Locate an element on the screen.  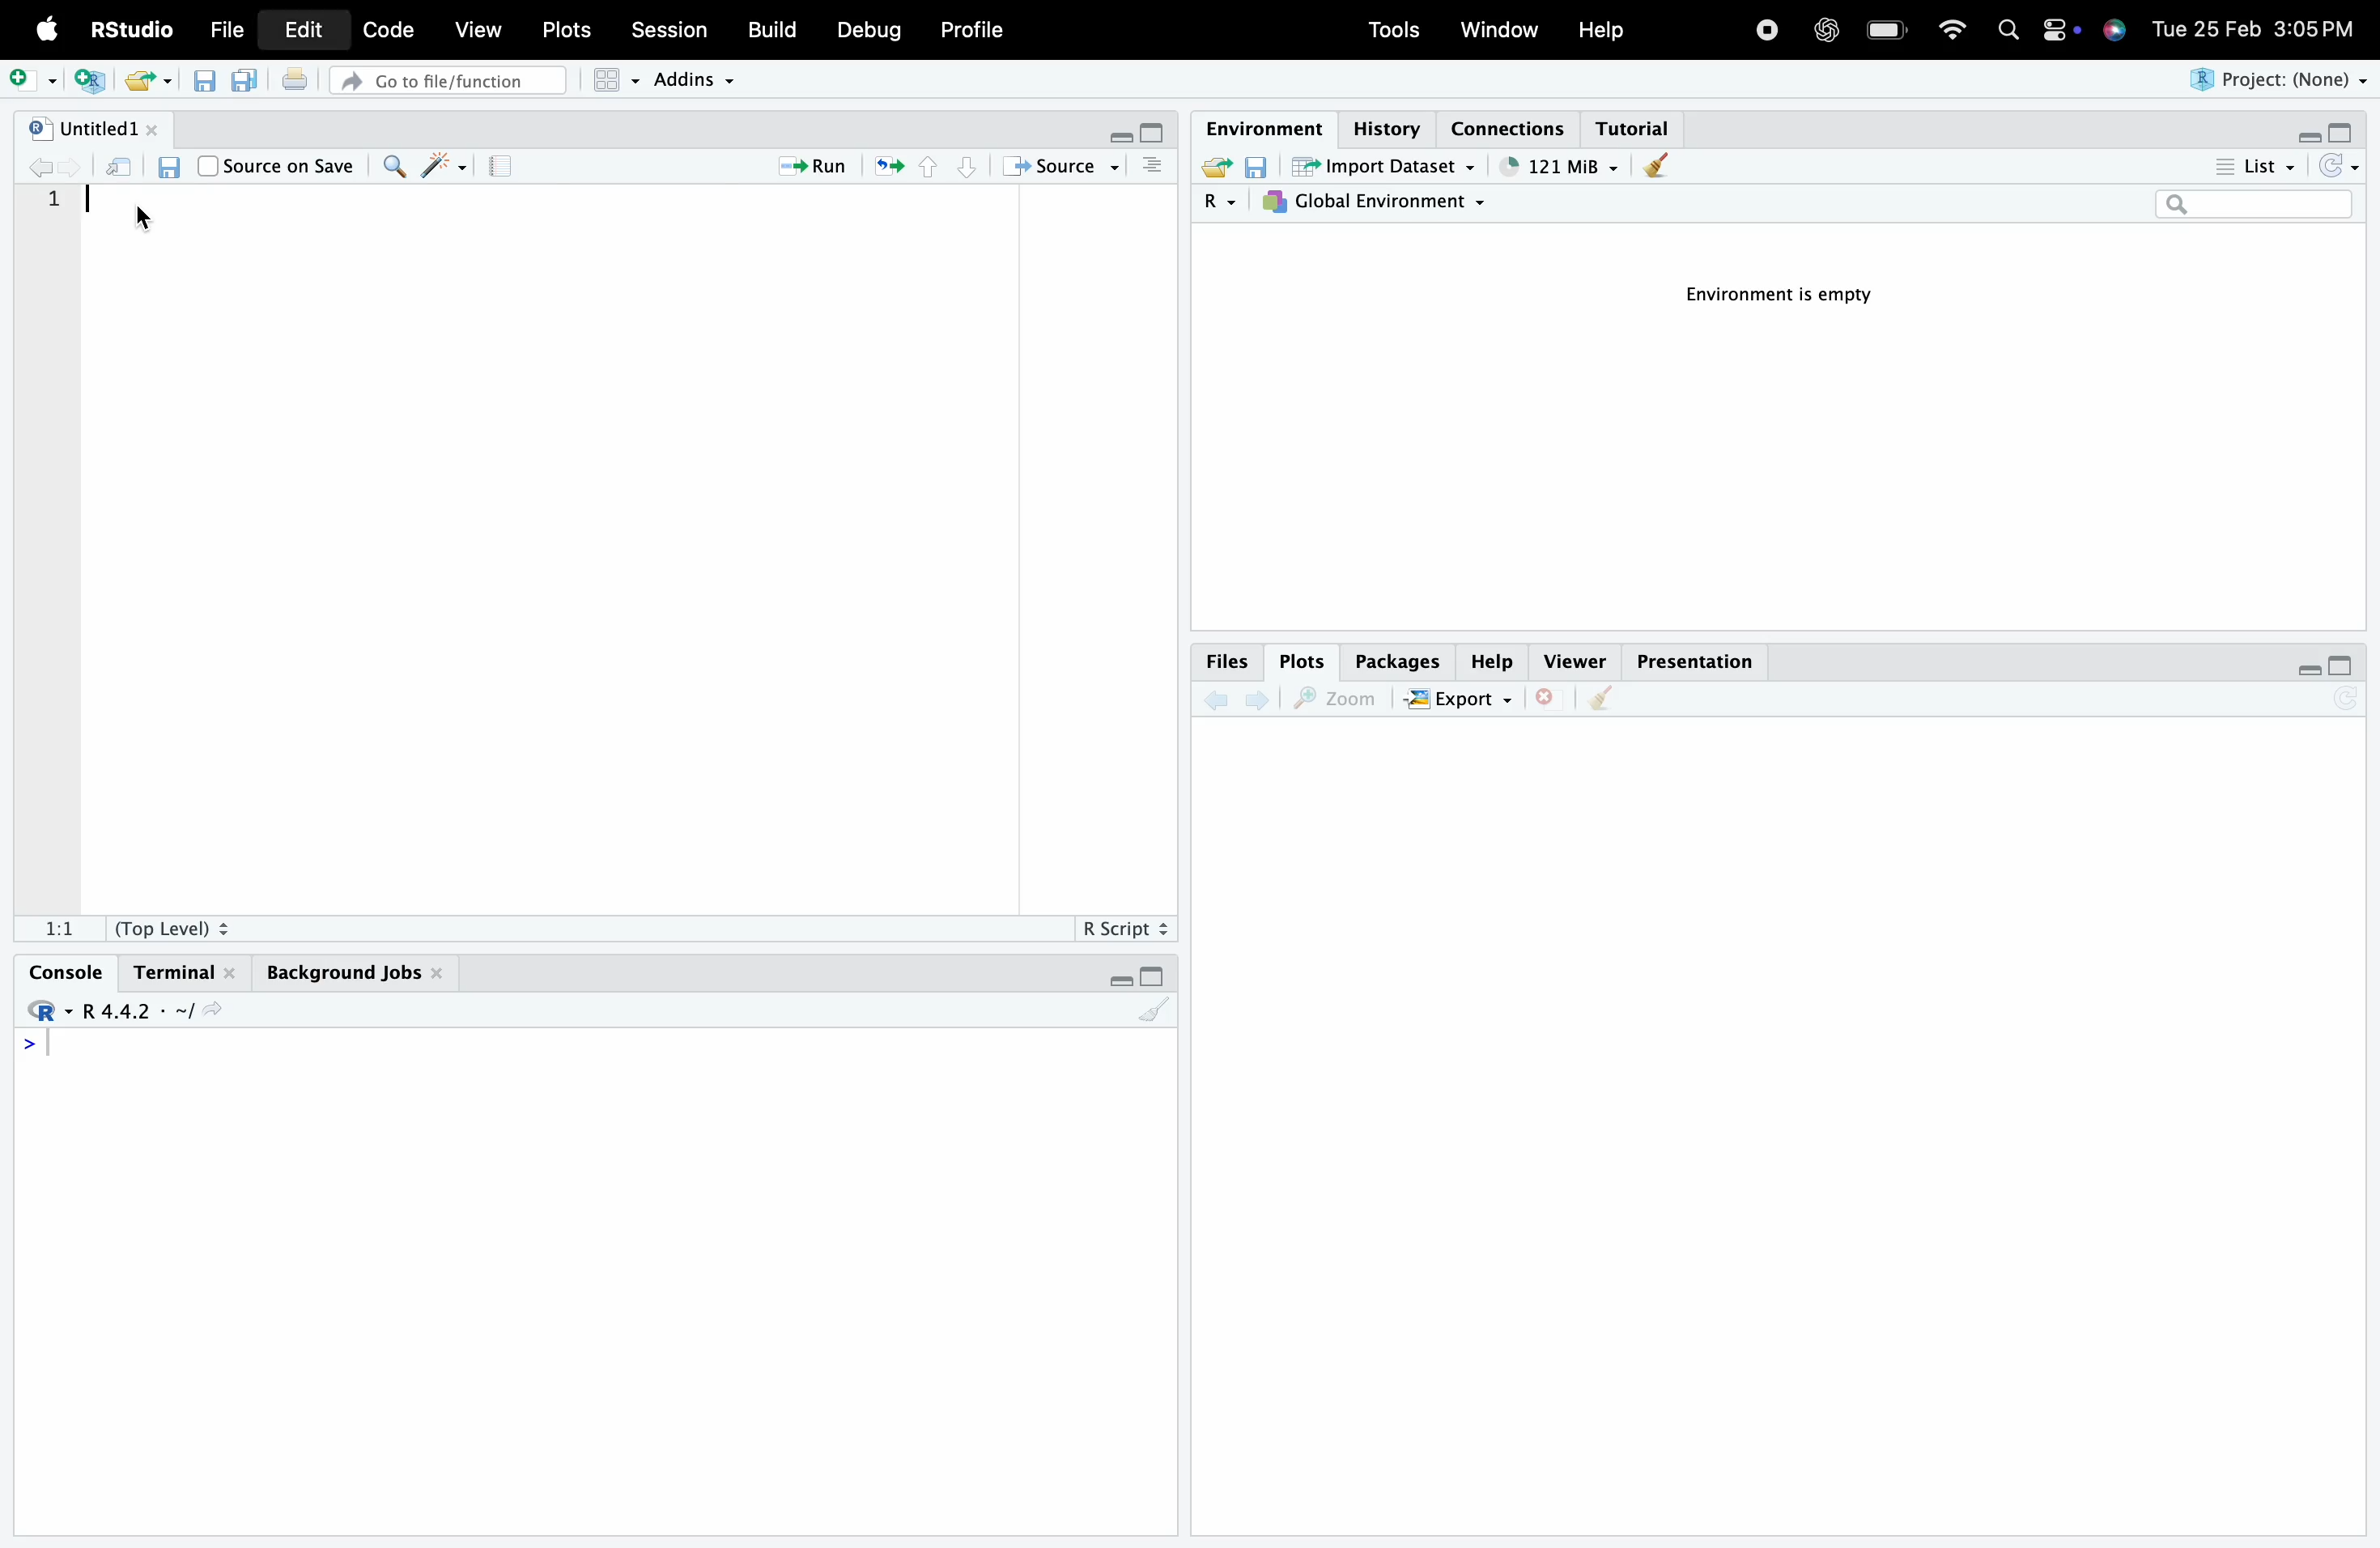
Profile is located at coordinates (972, 31).